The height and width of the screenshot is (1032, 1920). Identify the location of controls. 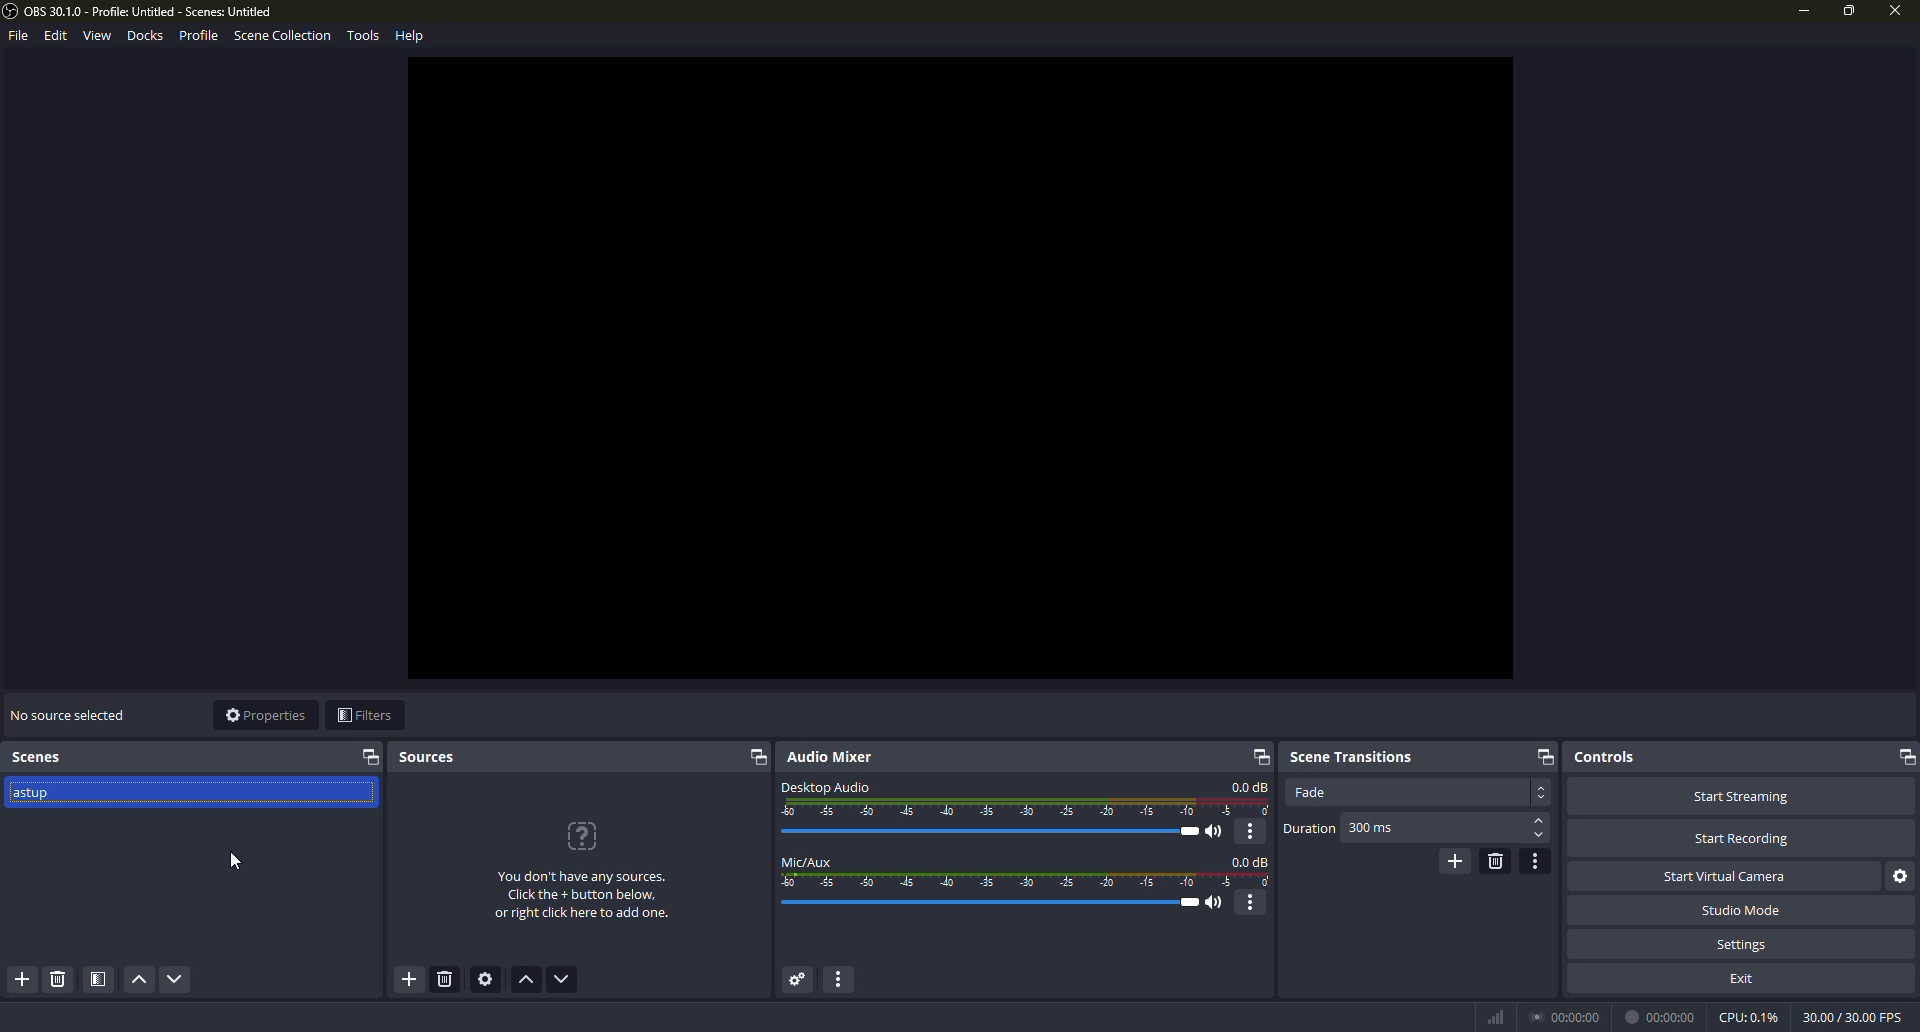
(1605, 756).